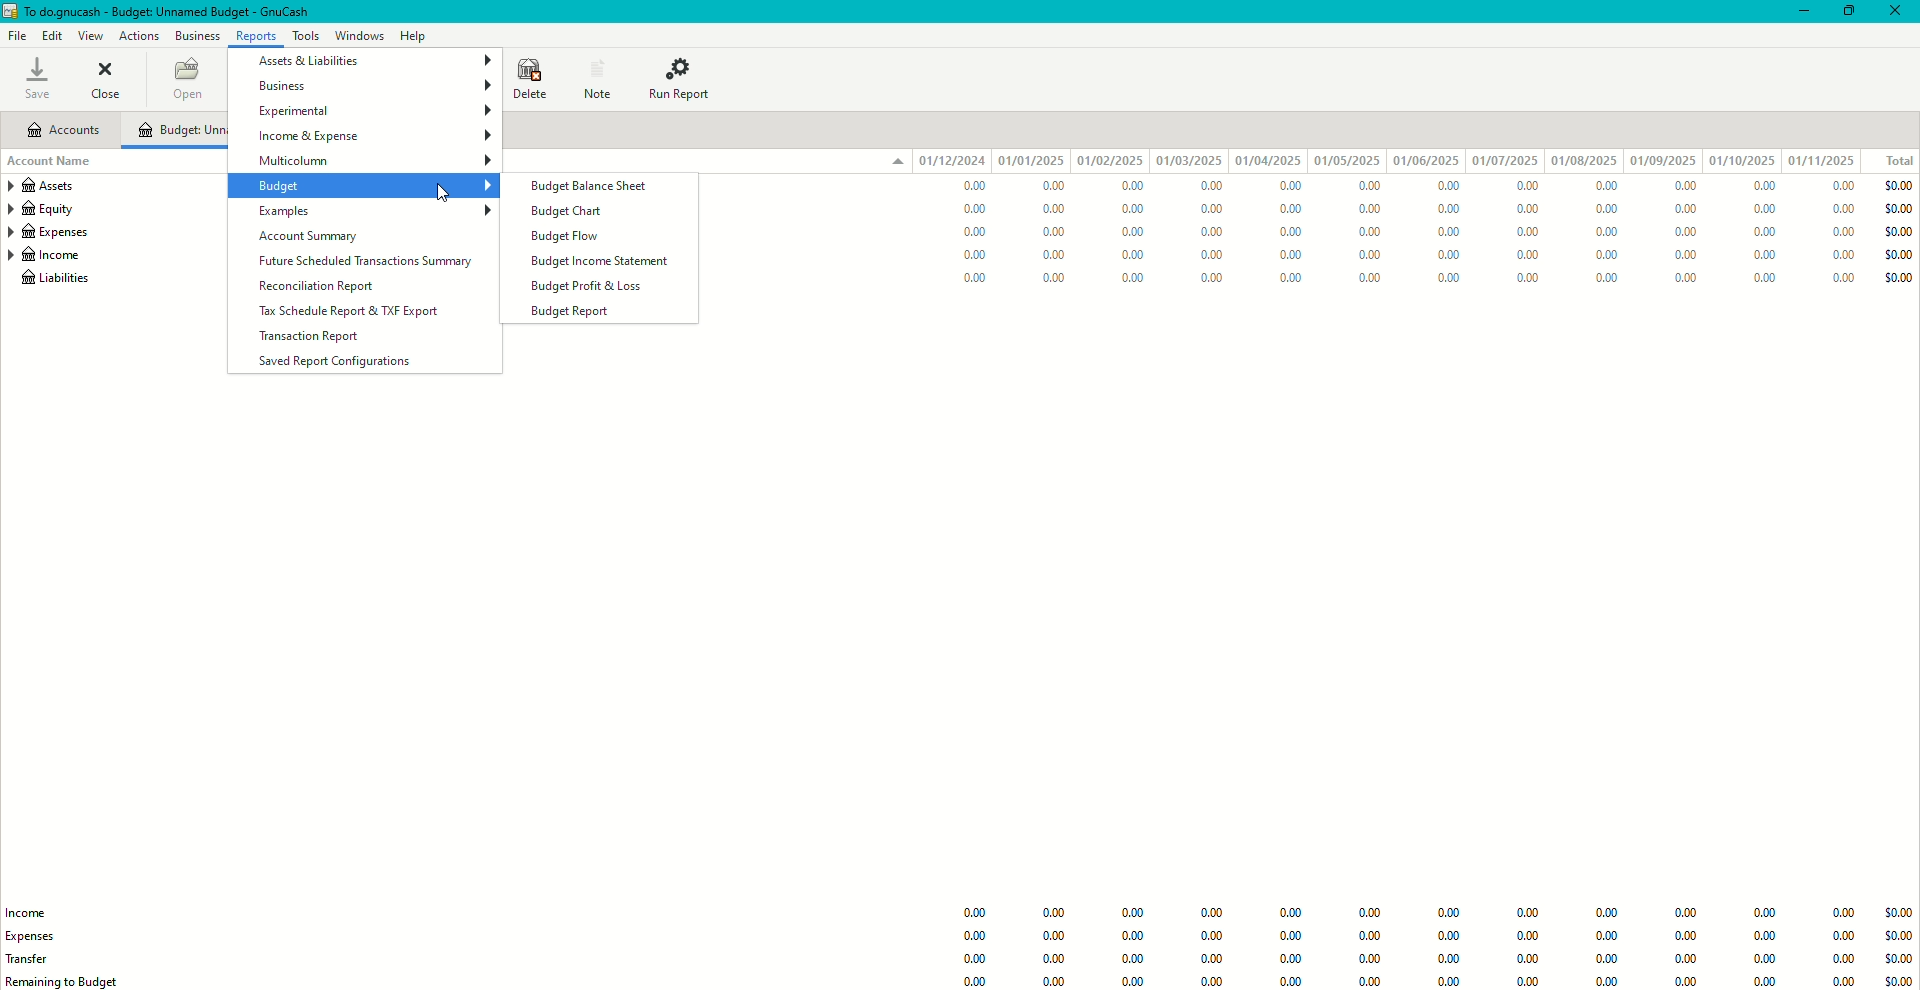  What do you see at coordinates (188, 80) in the screenshot?
I see `Open` at bounding box center [188, 80].